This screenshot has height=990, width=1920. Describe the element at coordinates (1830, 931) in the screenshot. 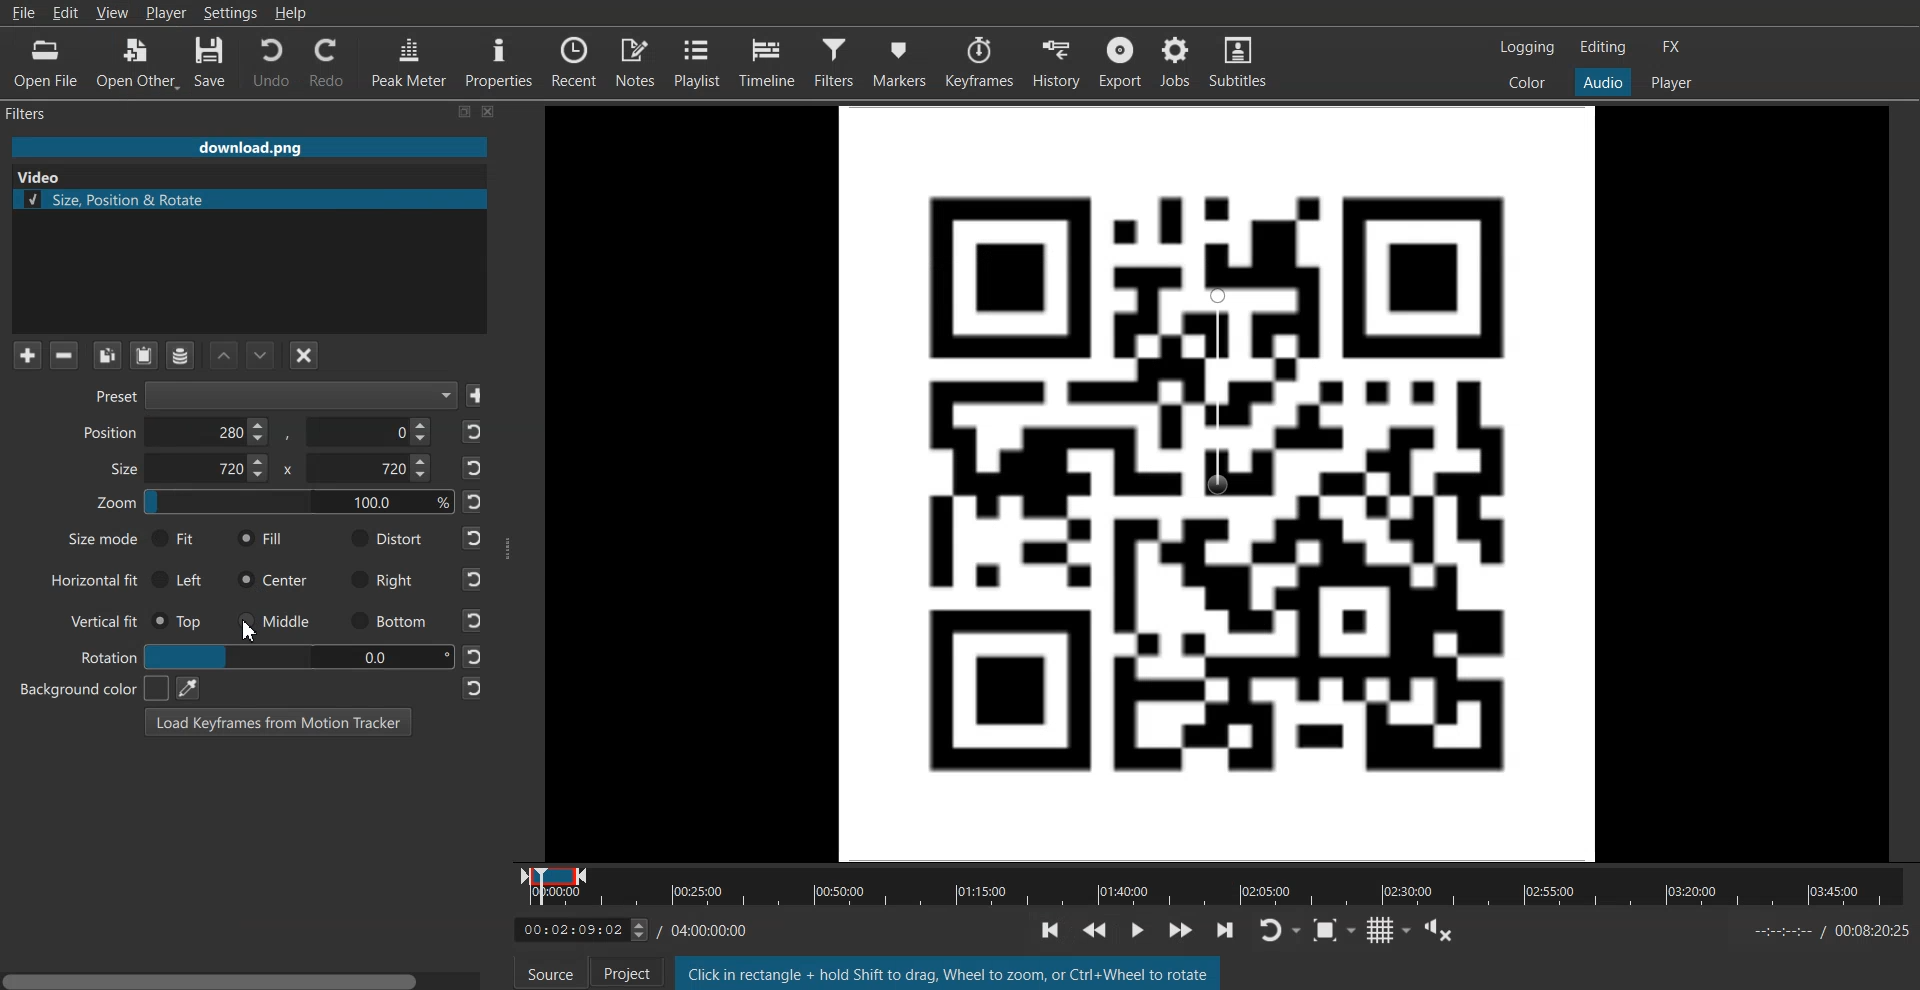

I see `Time Sheet` at that location.